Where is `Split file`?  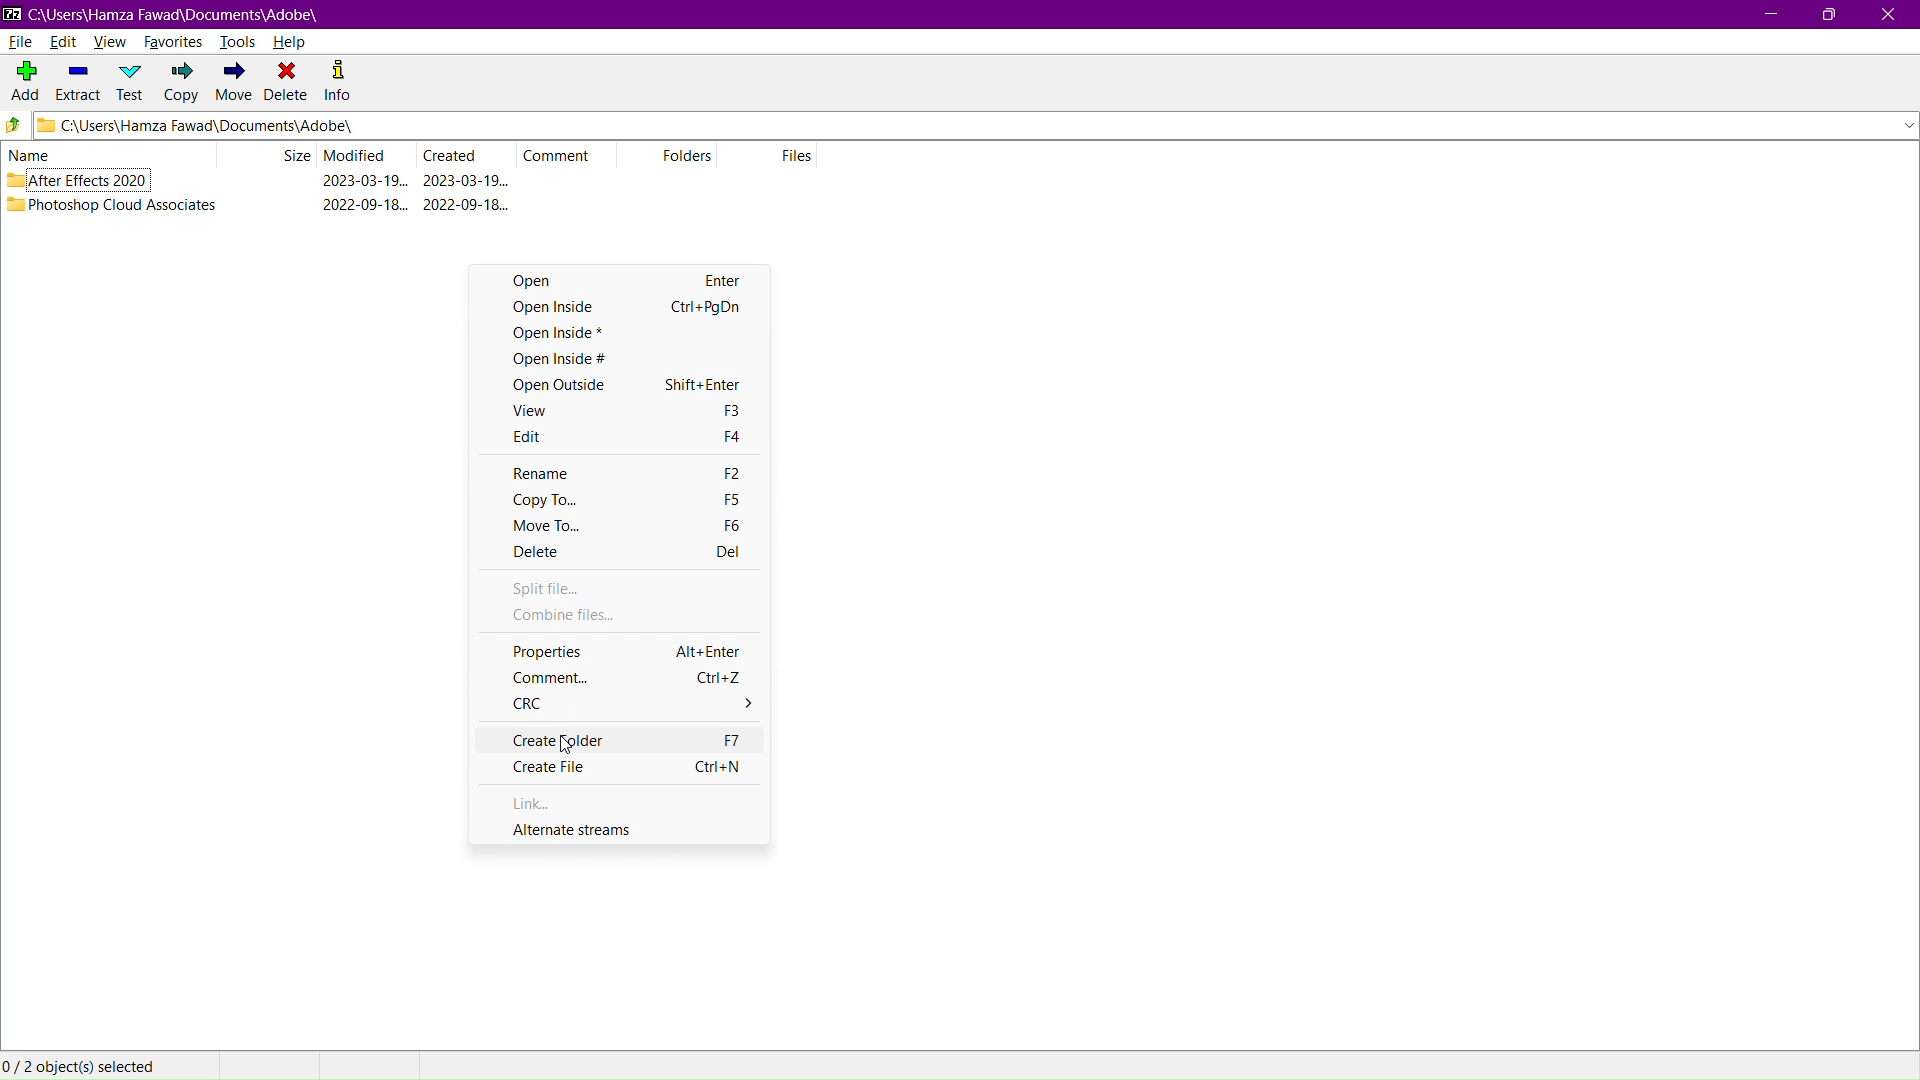
Split file is located at coordinates (617, 586).